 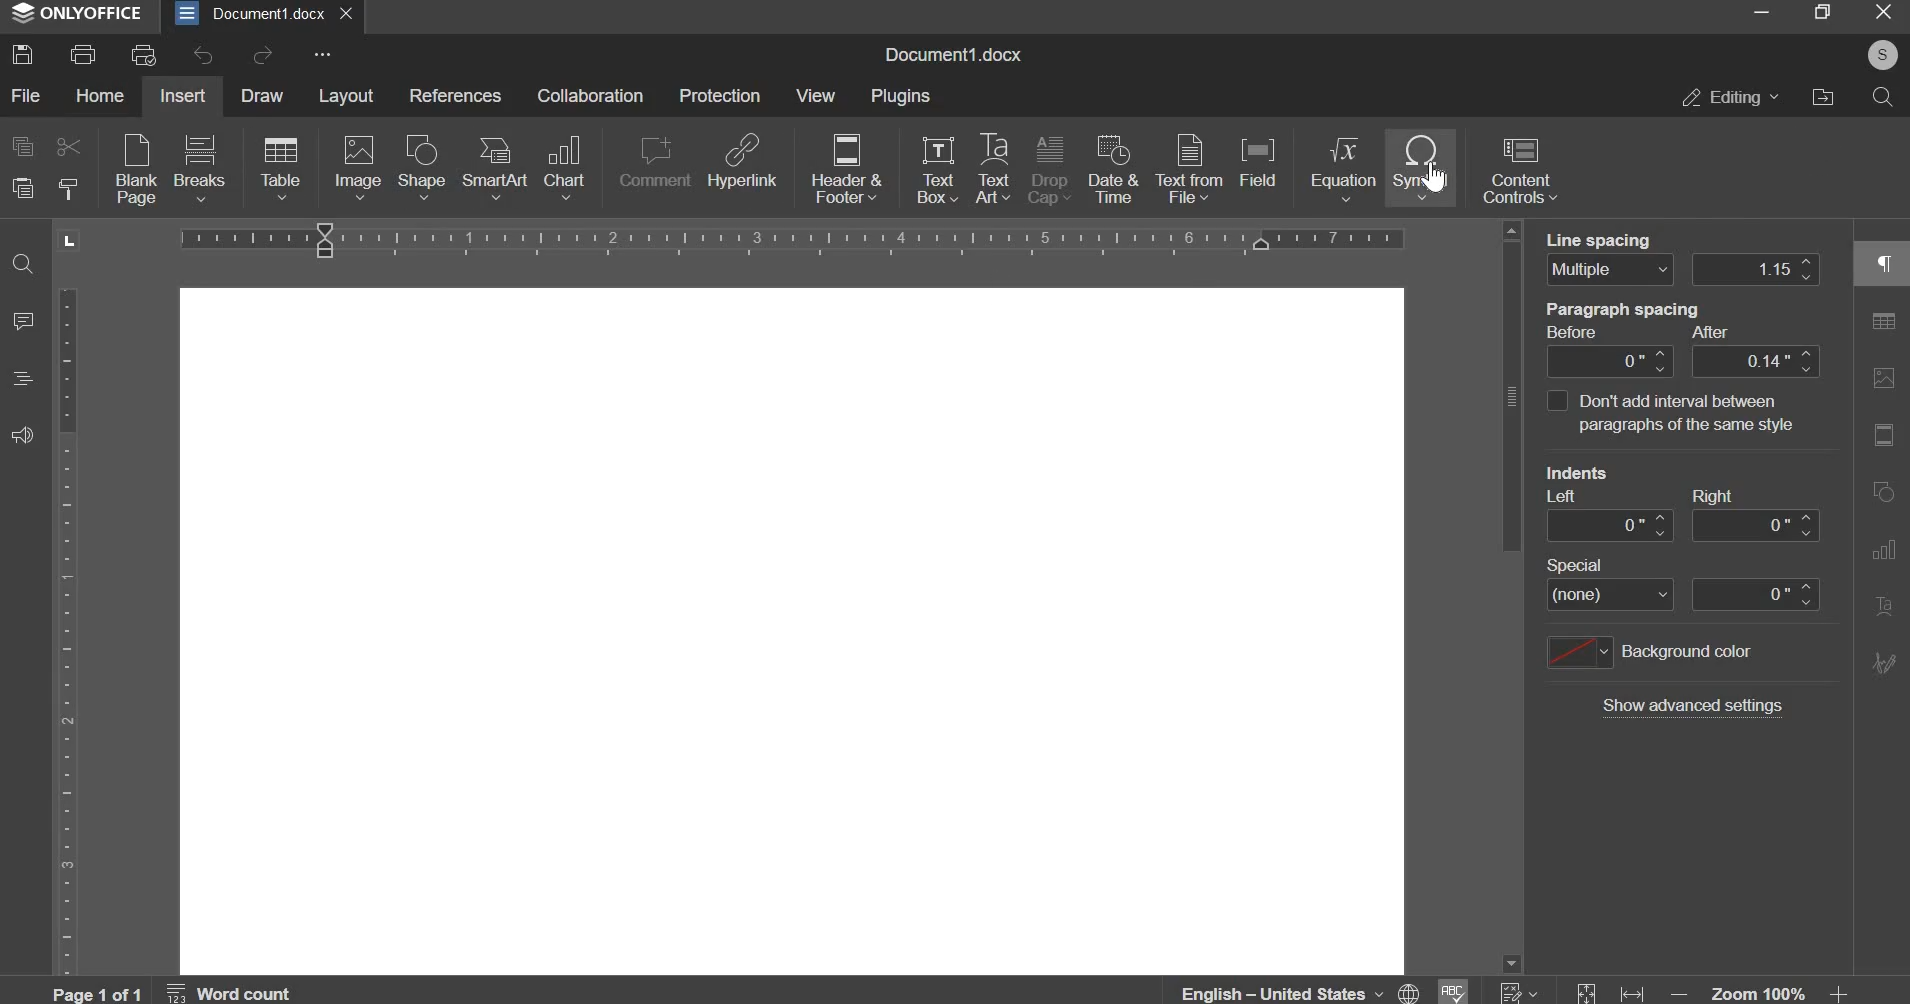 What do you see at coordinates (937, 169) in the screenshot?
I see `text box` at bounding box center [937, 169].